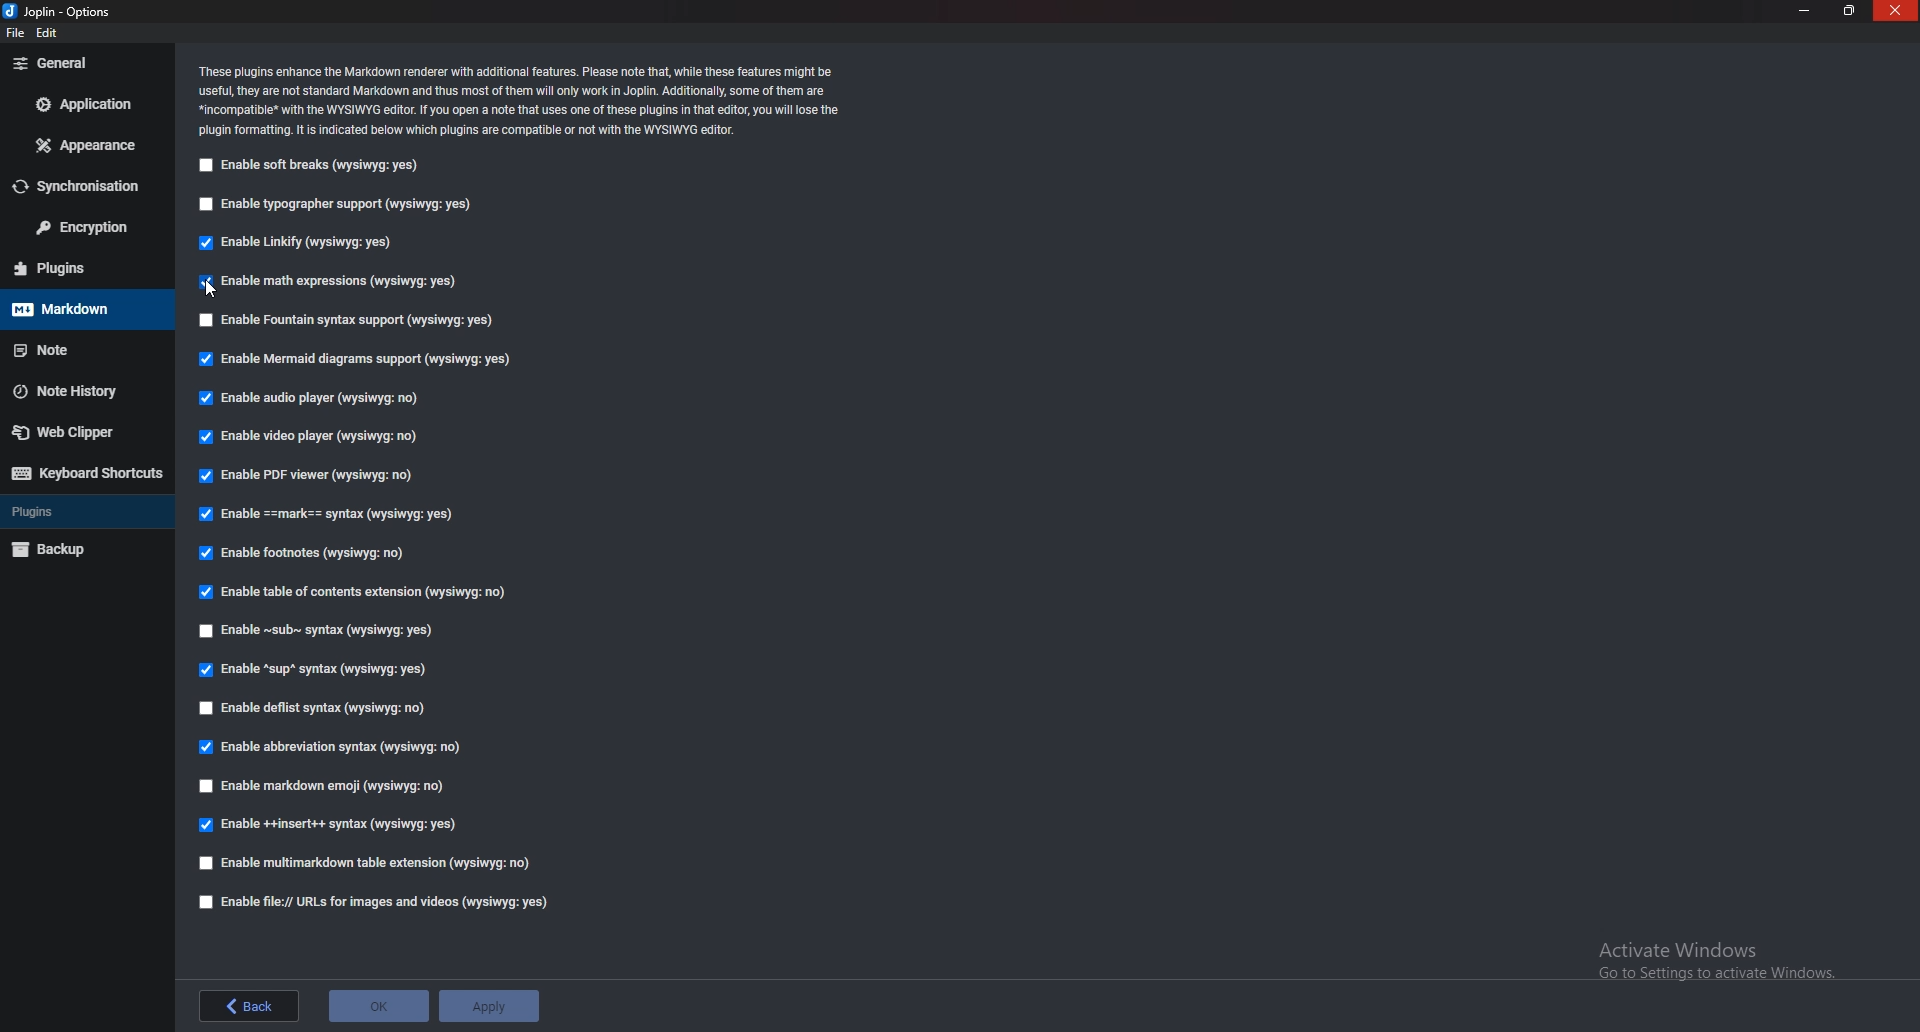  I want to click on Enable multi markdown table, so click(364, 863).